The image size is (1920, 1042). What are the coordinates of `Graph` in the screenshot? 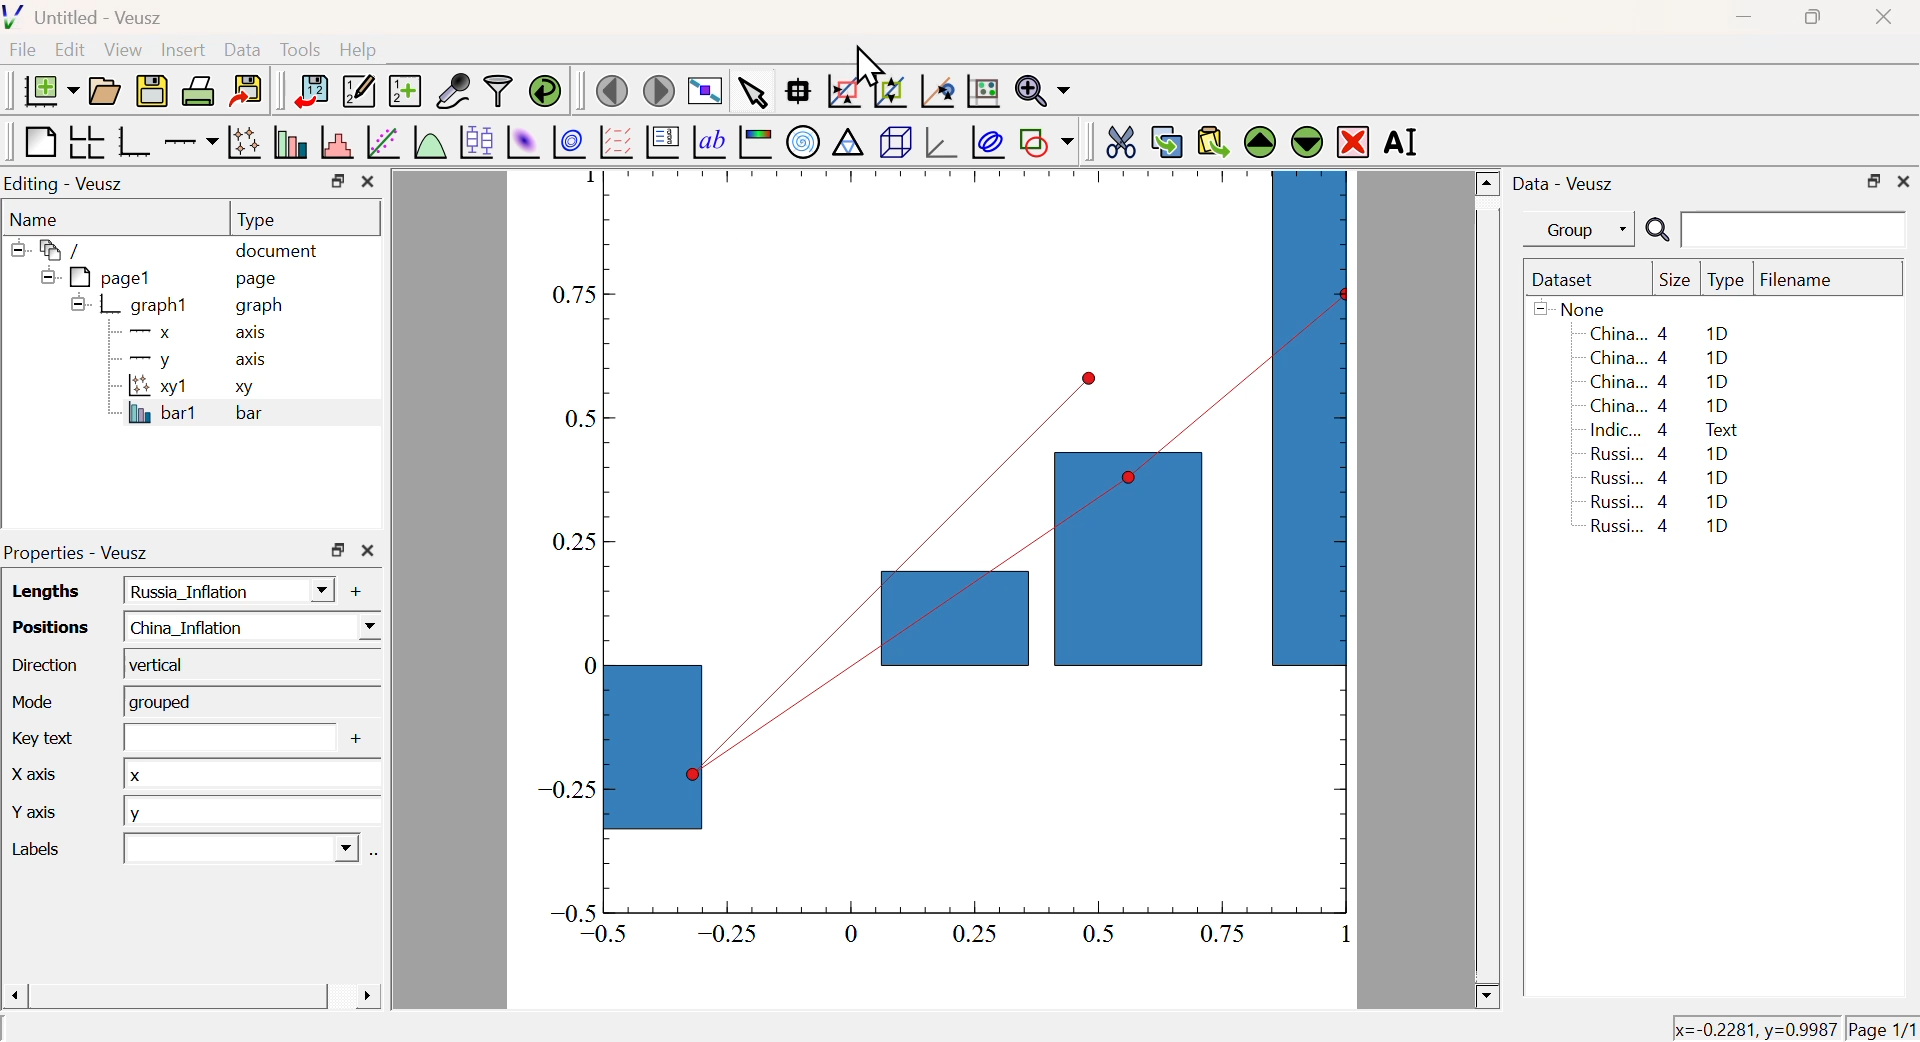 It's located at (945, 566).